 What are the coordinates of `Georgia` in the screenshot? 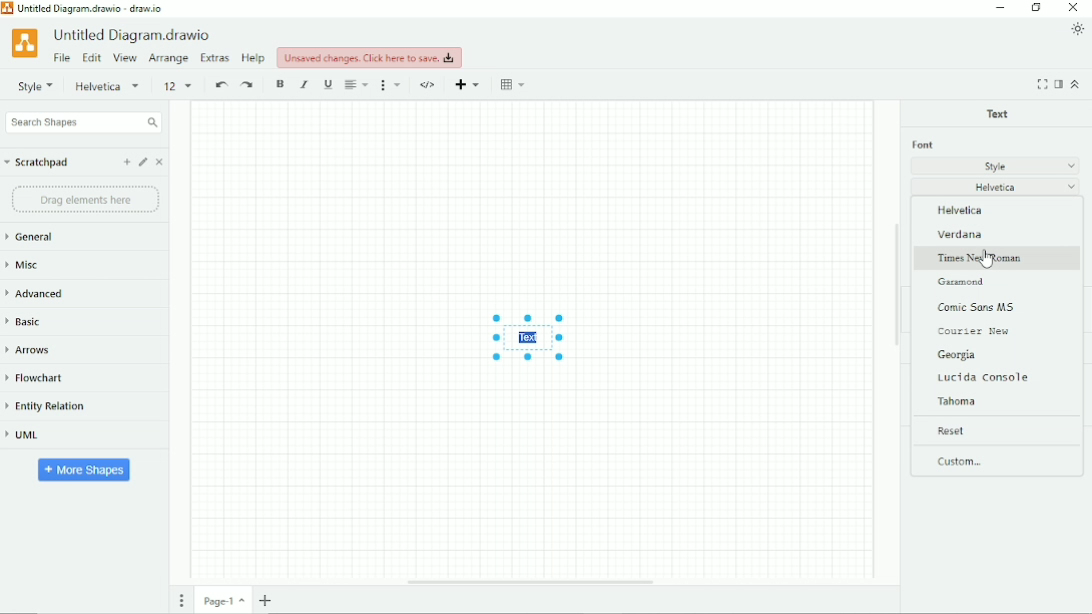 It's located at (958, 356).